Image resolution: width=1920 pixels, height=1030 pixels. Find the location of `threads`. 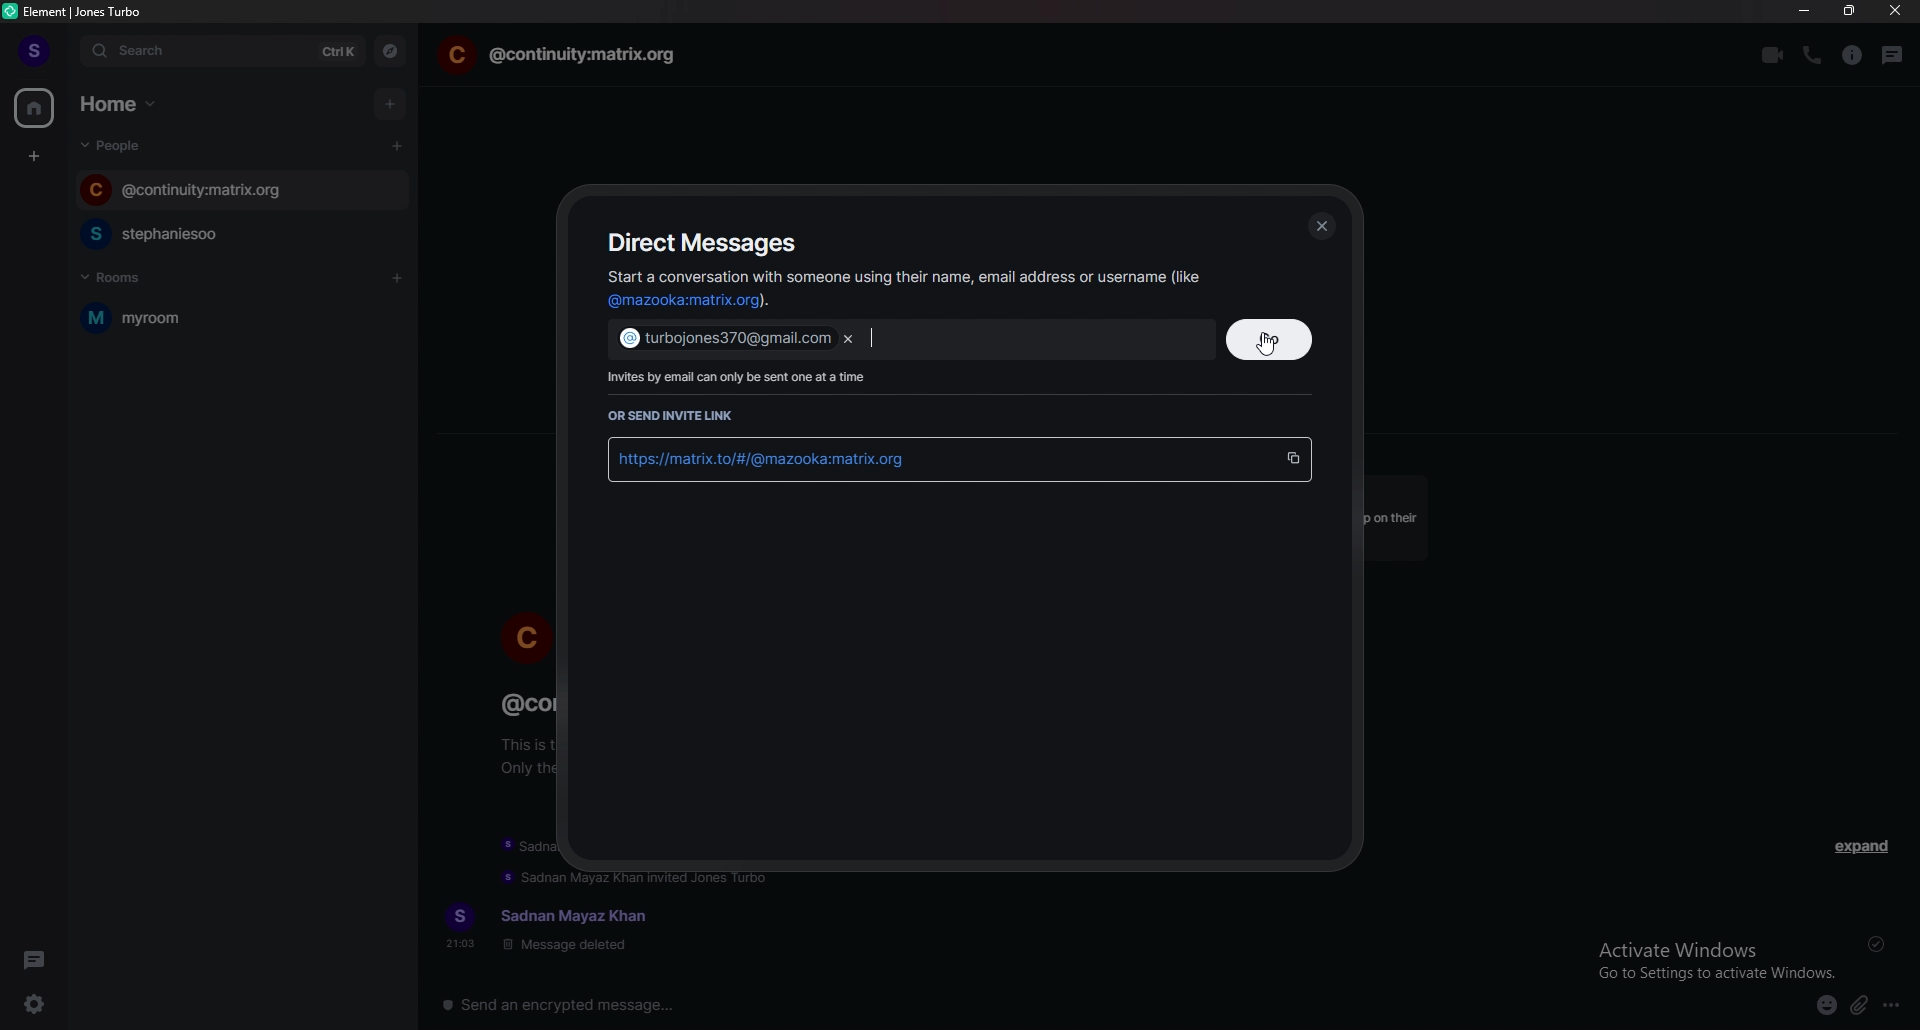

threads is located at coordinates (36, 960).